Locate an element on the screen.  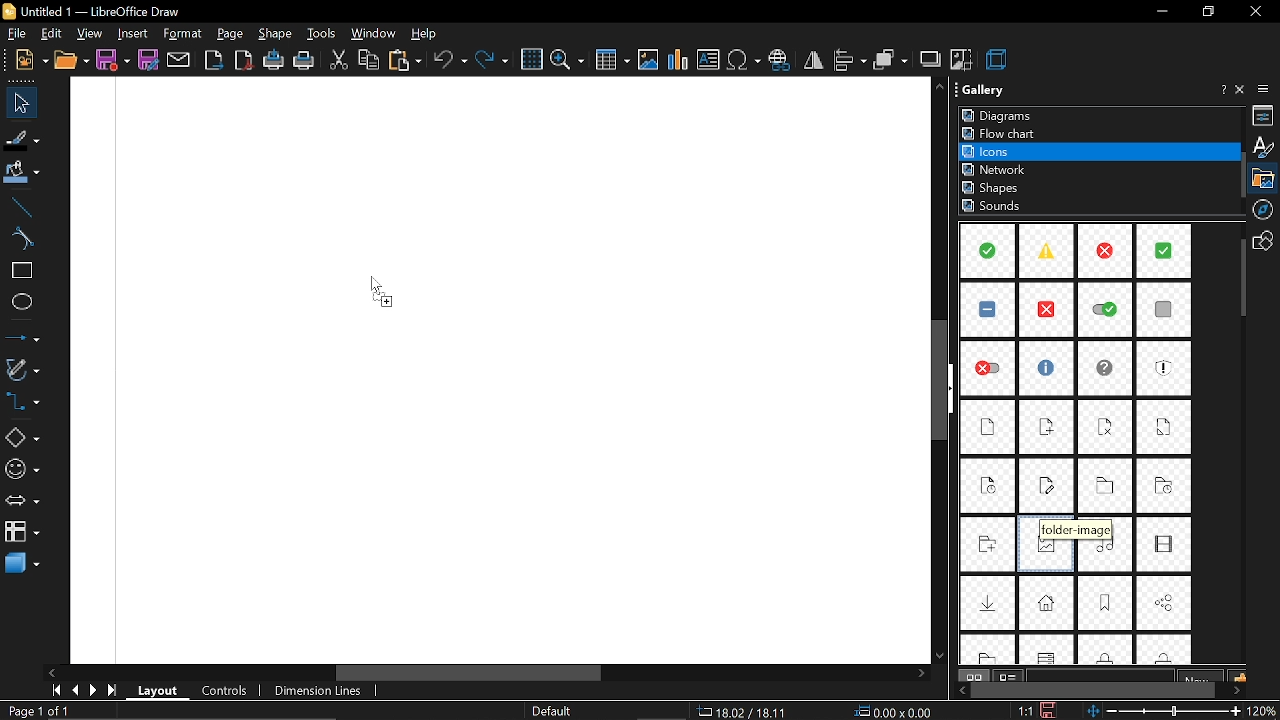
icons is located at coordinates (999, 151).